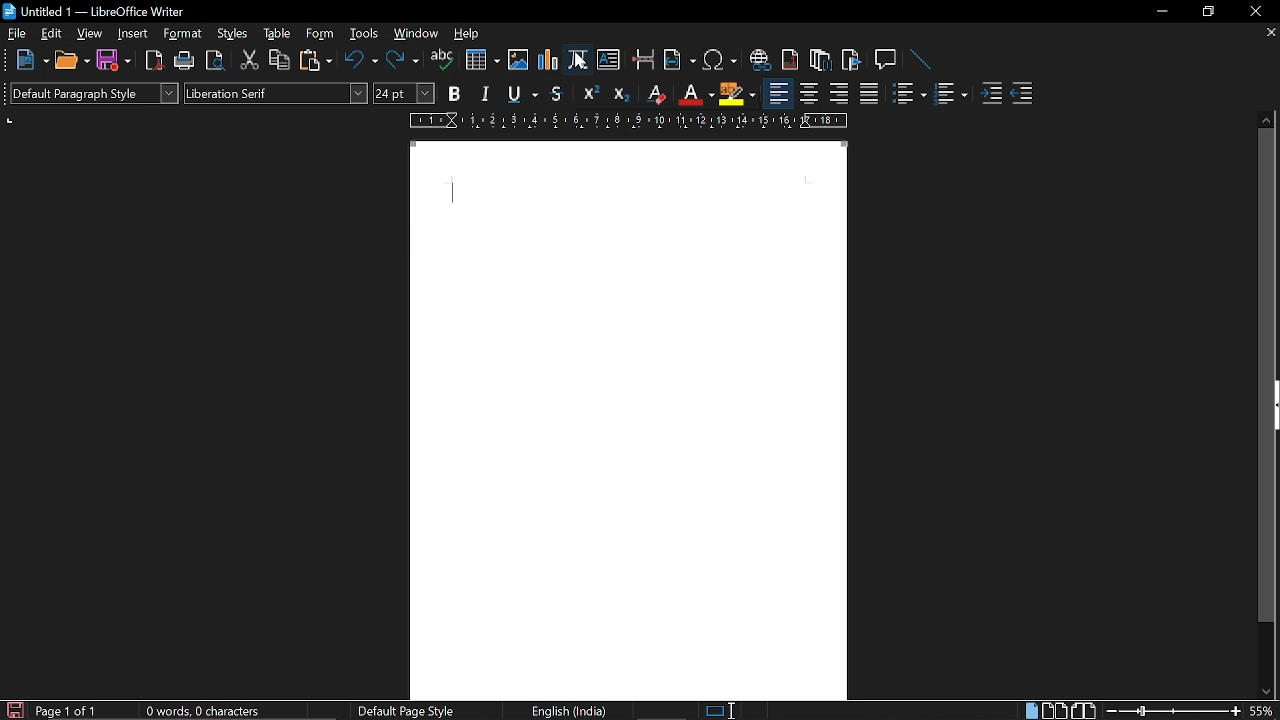  Describe the element at coordinates (737, 94) in the screenshot. I see `highlight` at that location.